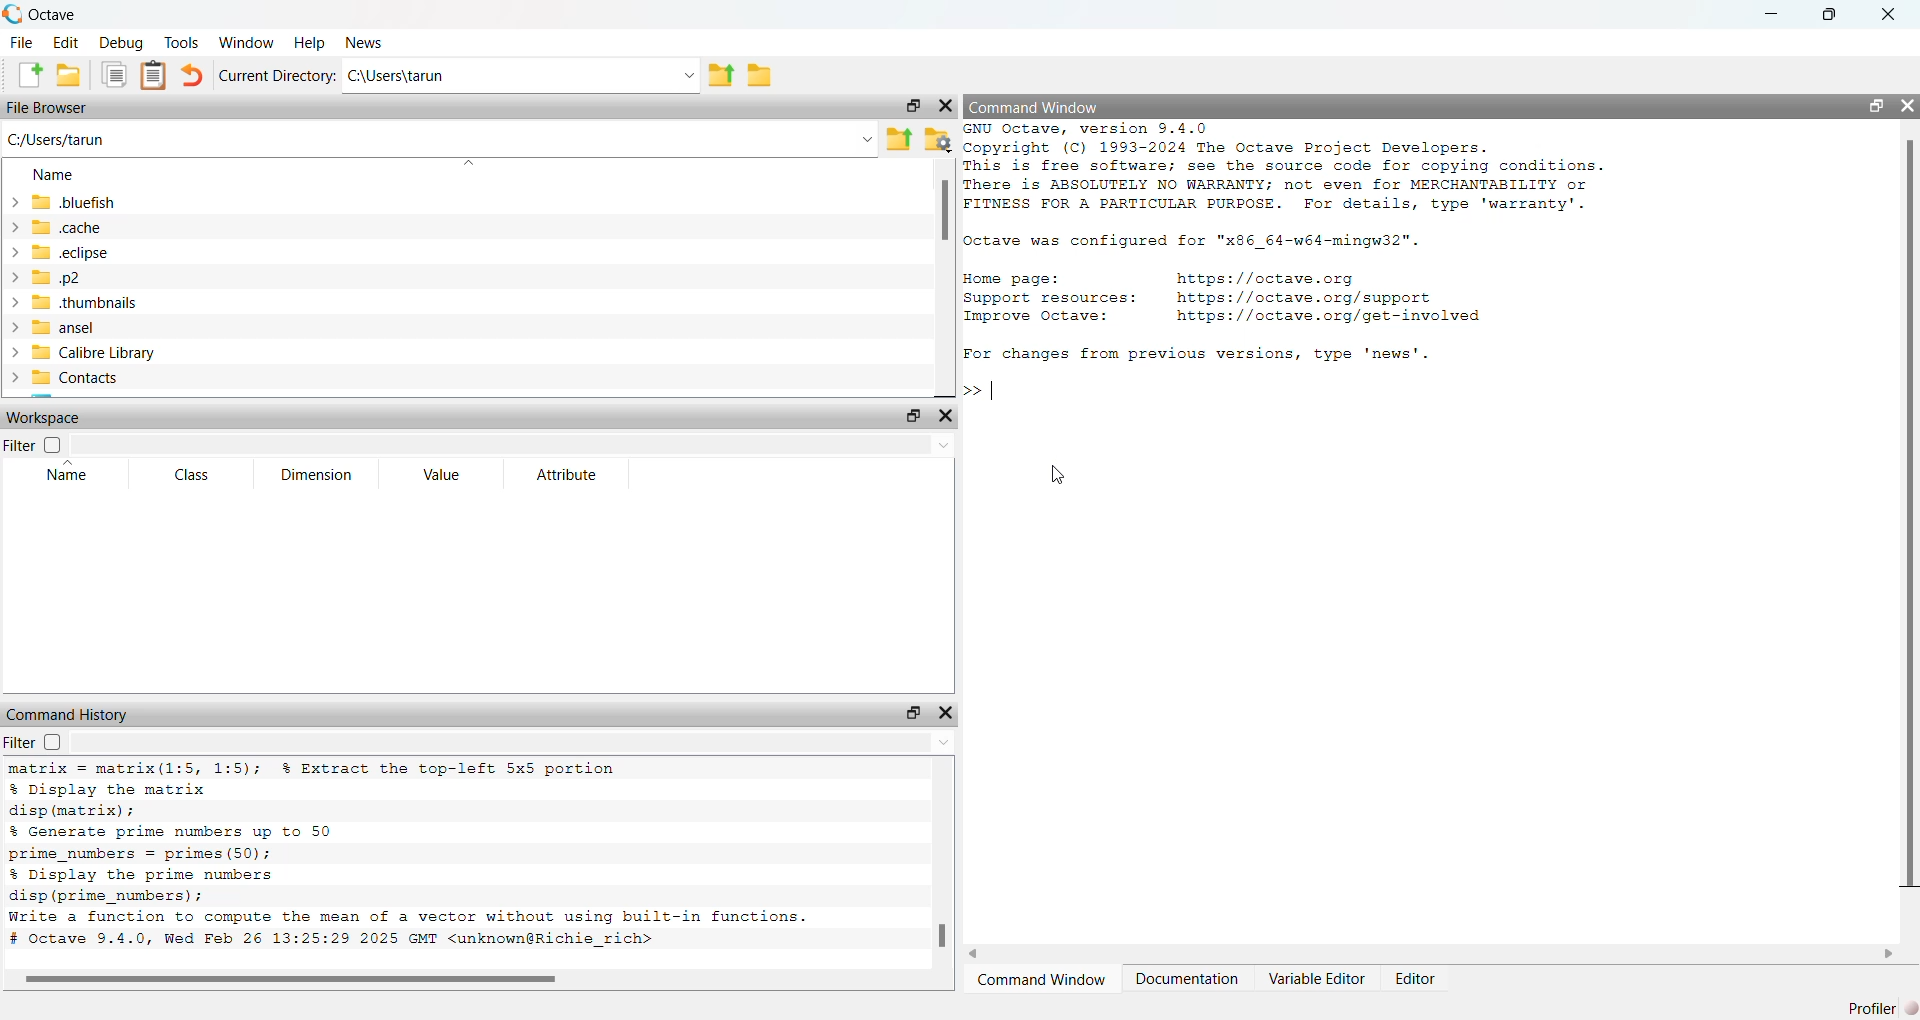  What do you see at coordinates (1041, 981) in the screenshot?
I see `‘Command Window` at bounding box center [1041, 981].